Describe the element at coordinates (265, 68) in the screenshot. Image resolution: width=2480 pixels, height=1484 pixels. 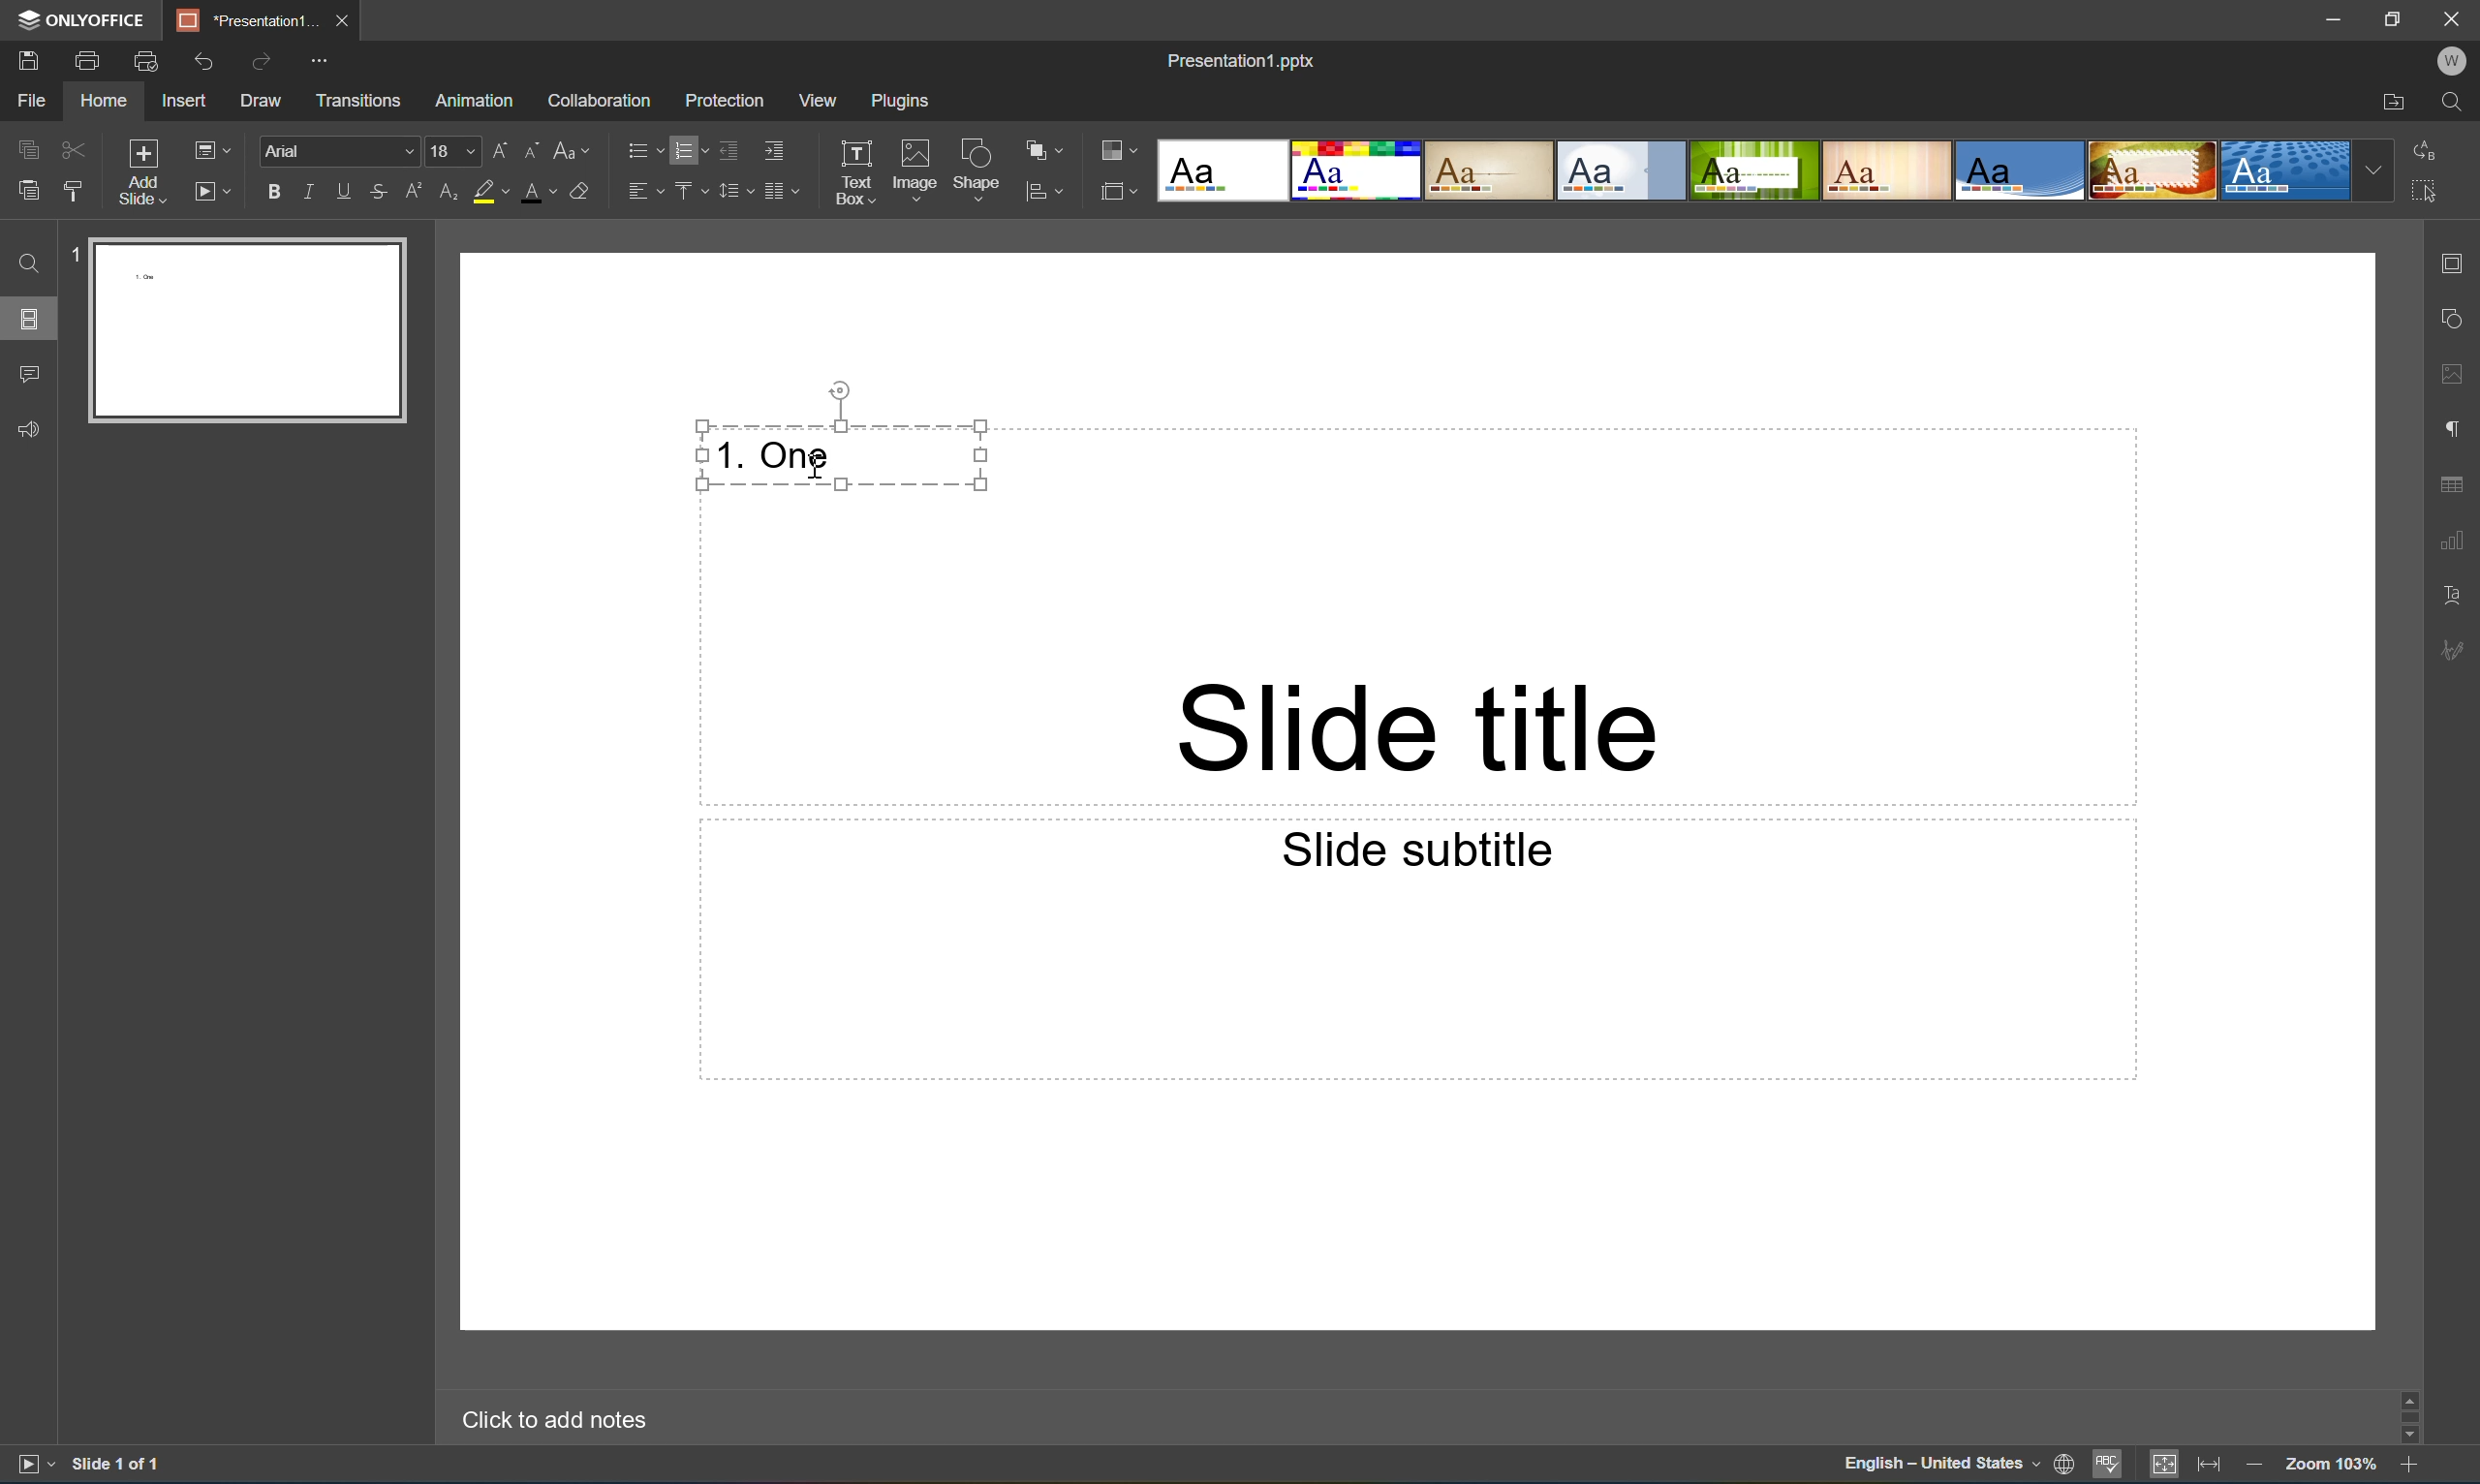
I see `Redo` at that location.